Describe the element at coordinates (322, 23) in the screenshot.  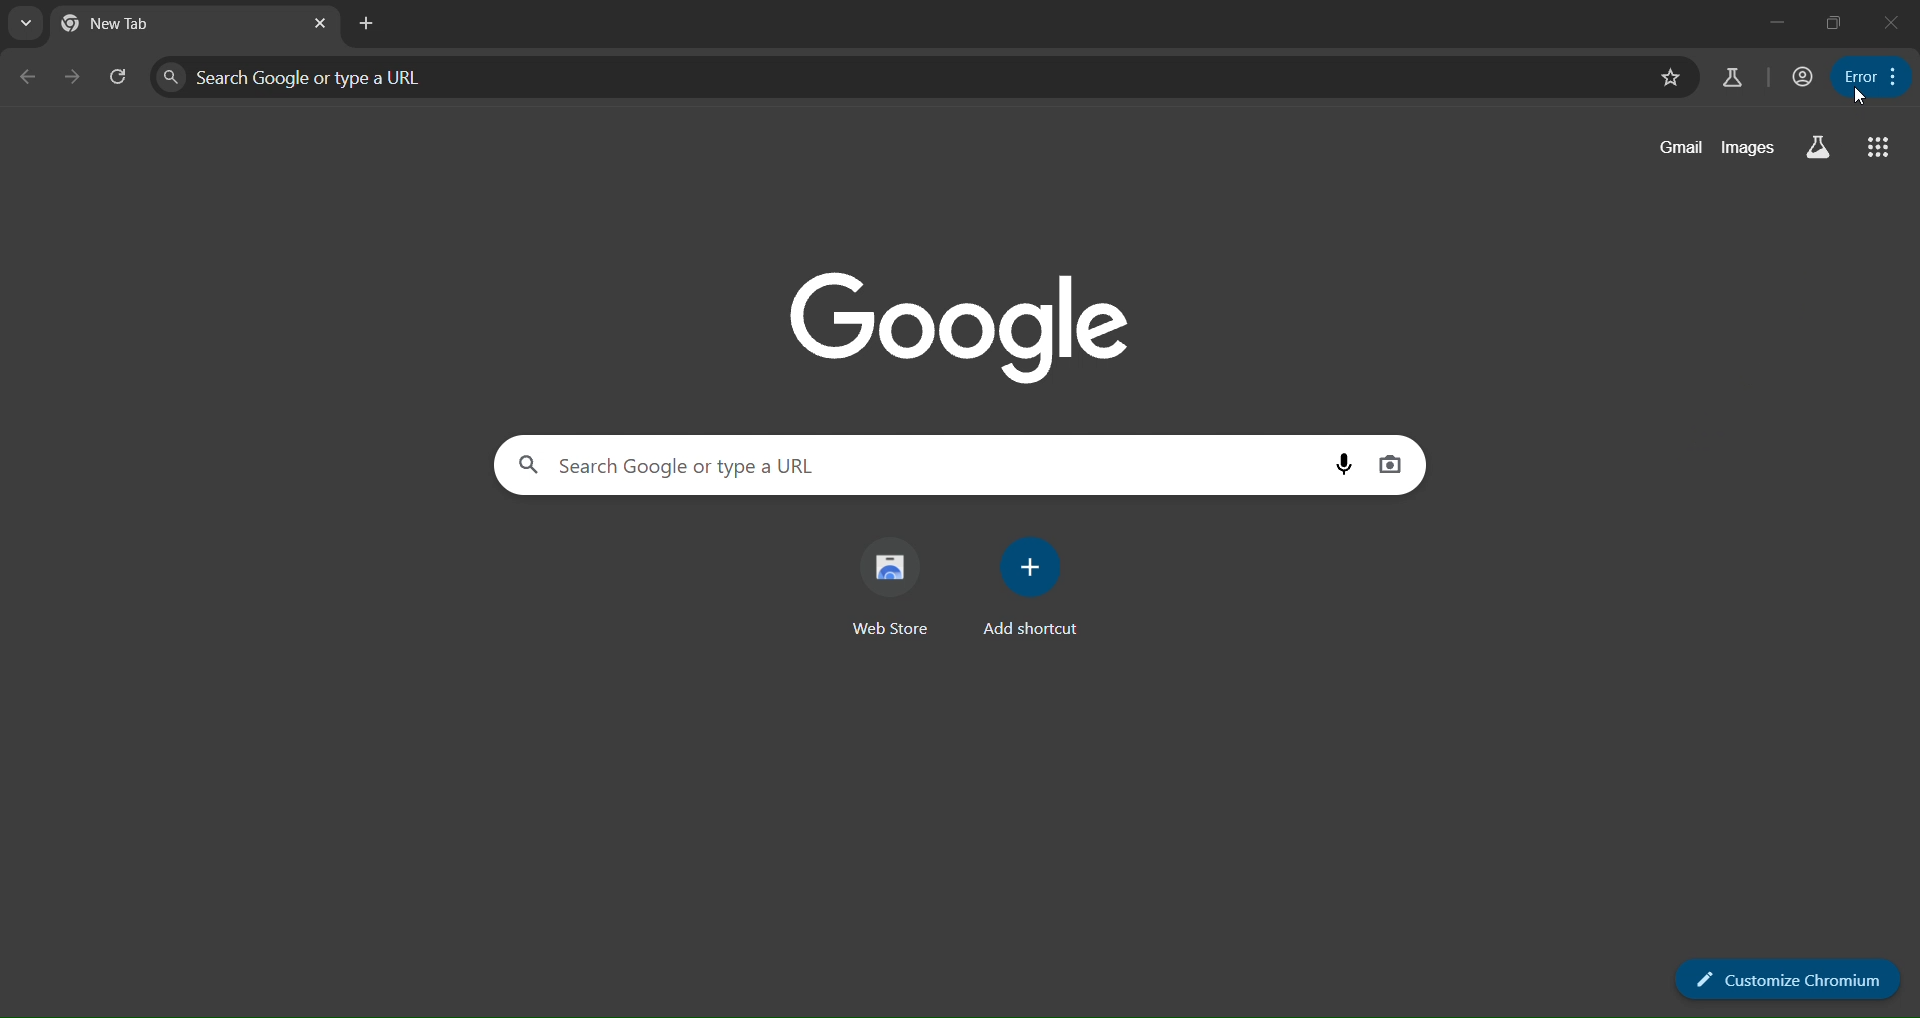
I see `close tab` at that location.